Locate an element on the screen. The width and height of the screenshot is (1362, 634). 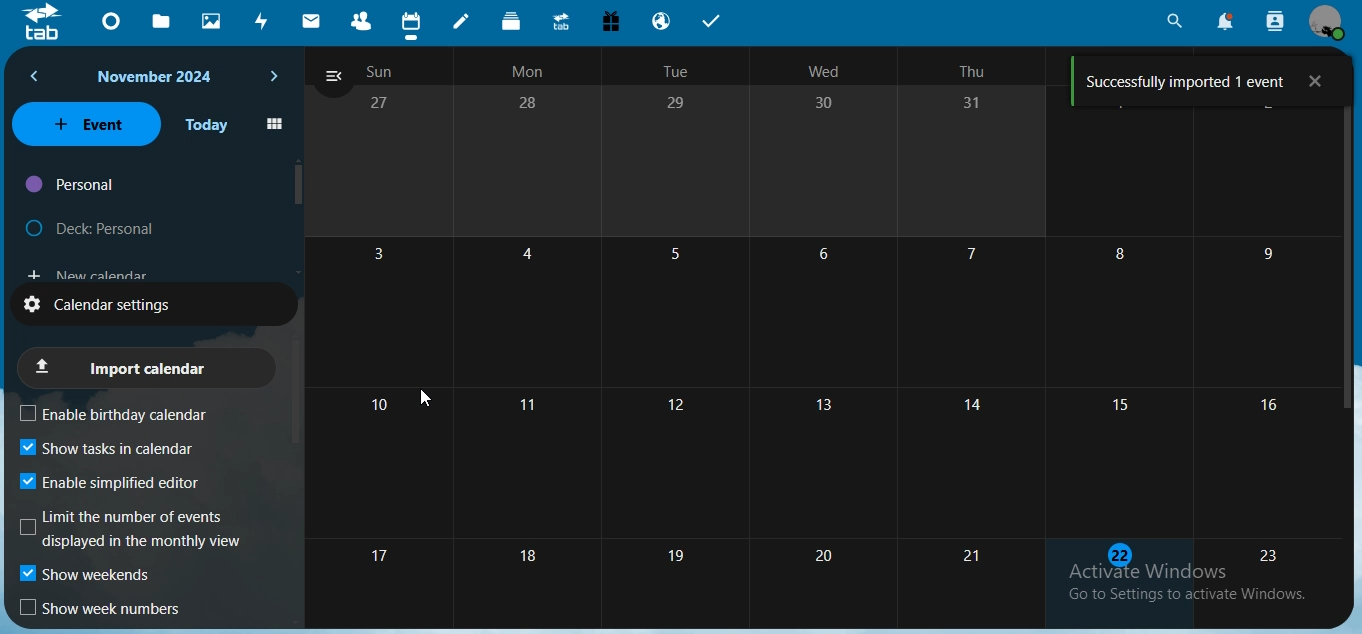
show week numbers is located at coordinates (103, 609).